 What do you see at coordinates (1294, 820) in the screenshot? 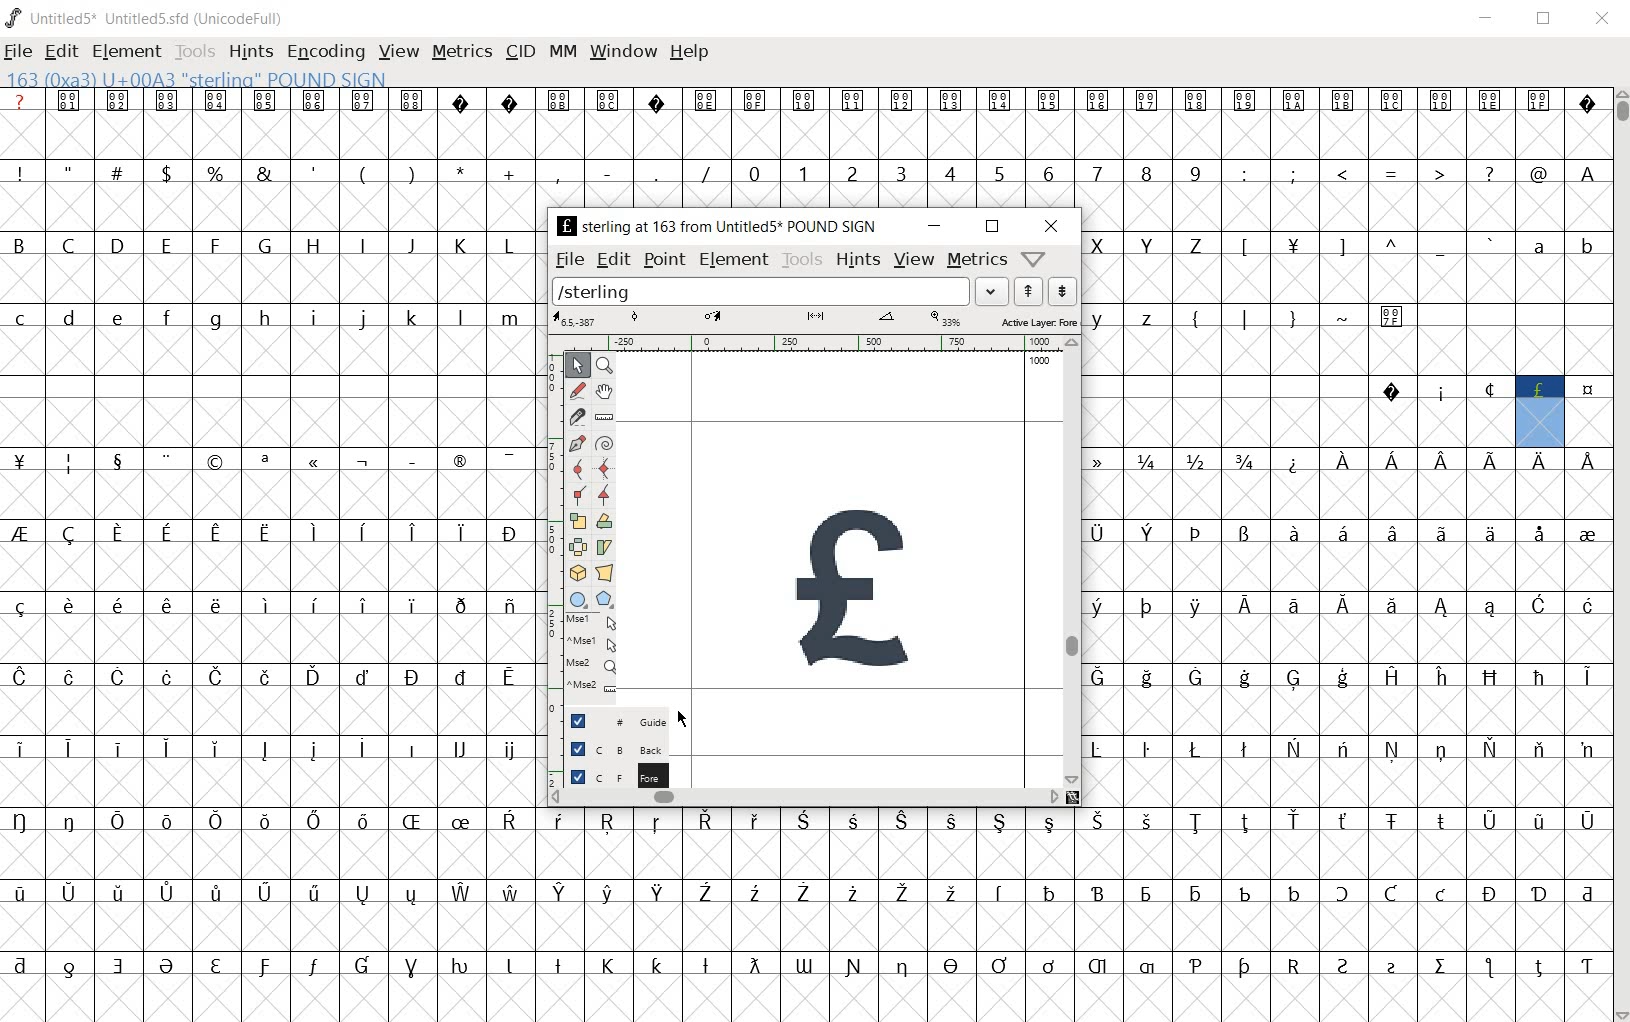
I see `Symbol` at bounding box center [1294, 820].